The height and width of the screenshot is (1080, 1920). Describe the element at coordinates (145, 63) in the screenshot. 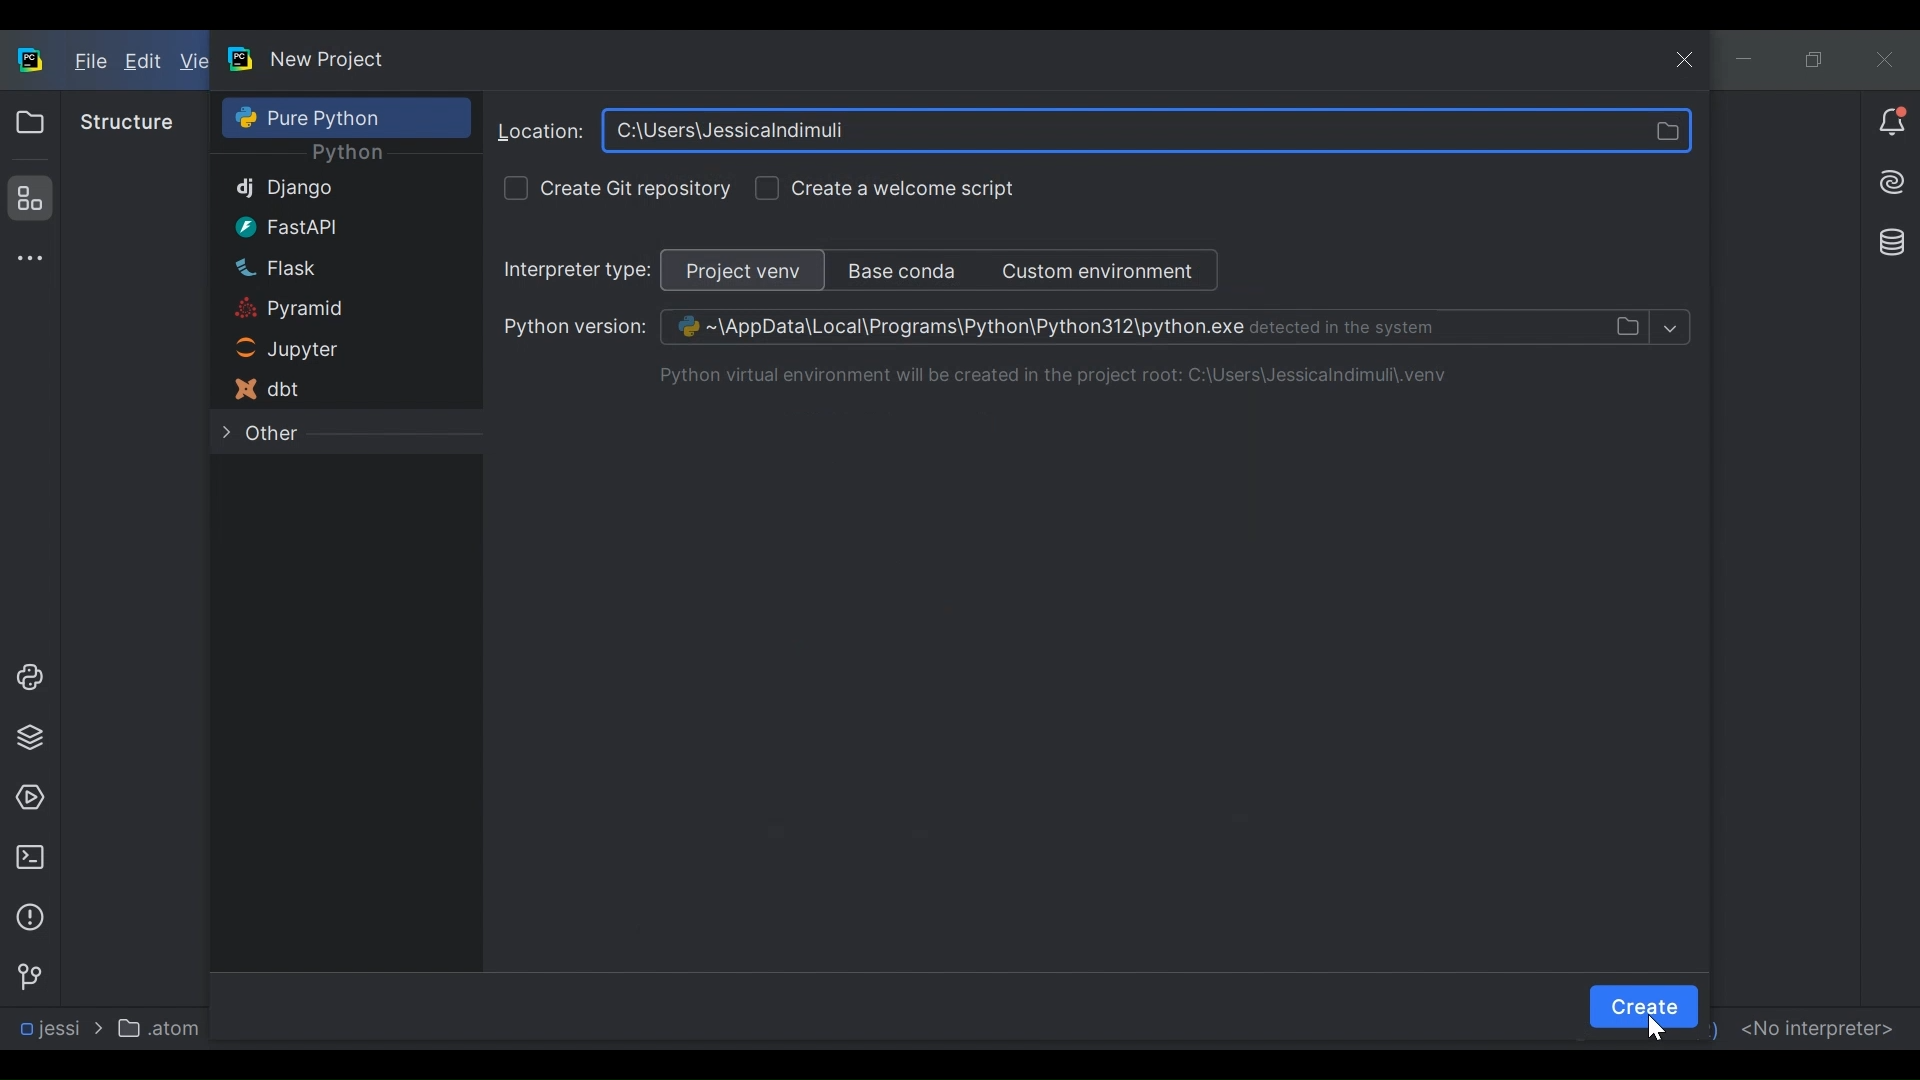

I see `Edit` at that location.